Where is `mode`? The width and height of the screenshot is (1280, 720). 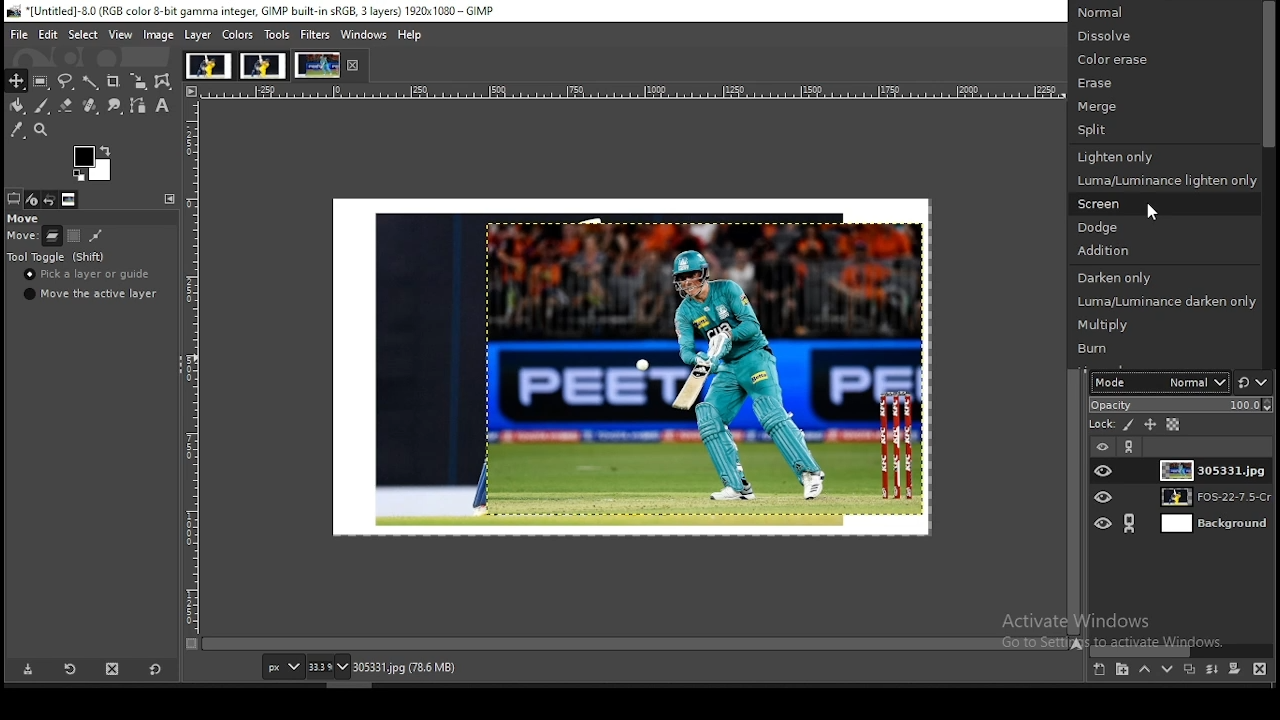 mode is located at coordinates (1156, 382).